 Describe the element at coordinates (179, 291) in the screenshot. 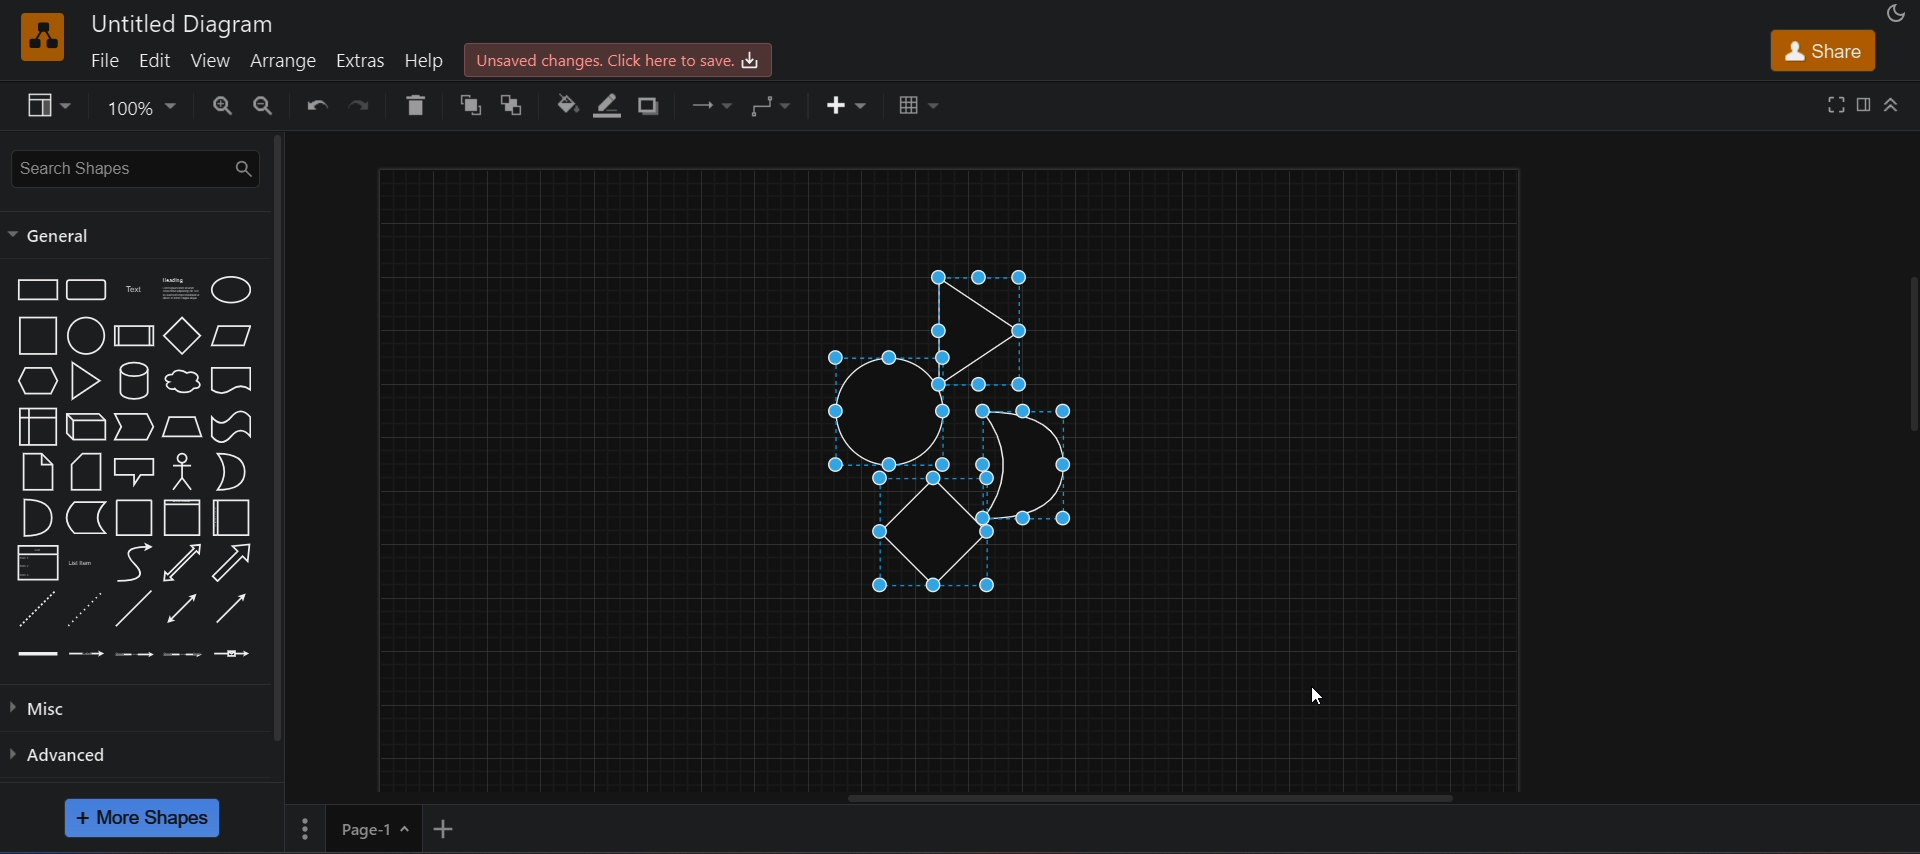

I see `heading` at that location.